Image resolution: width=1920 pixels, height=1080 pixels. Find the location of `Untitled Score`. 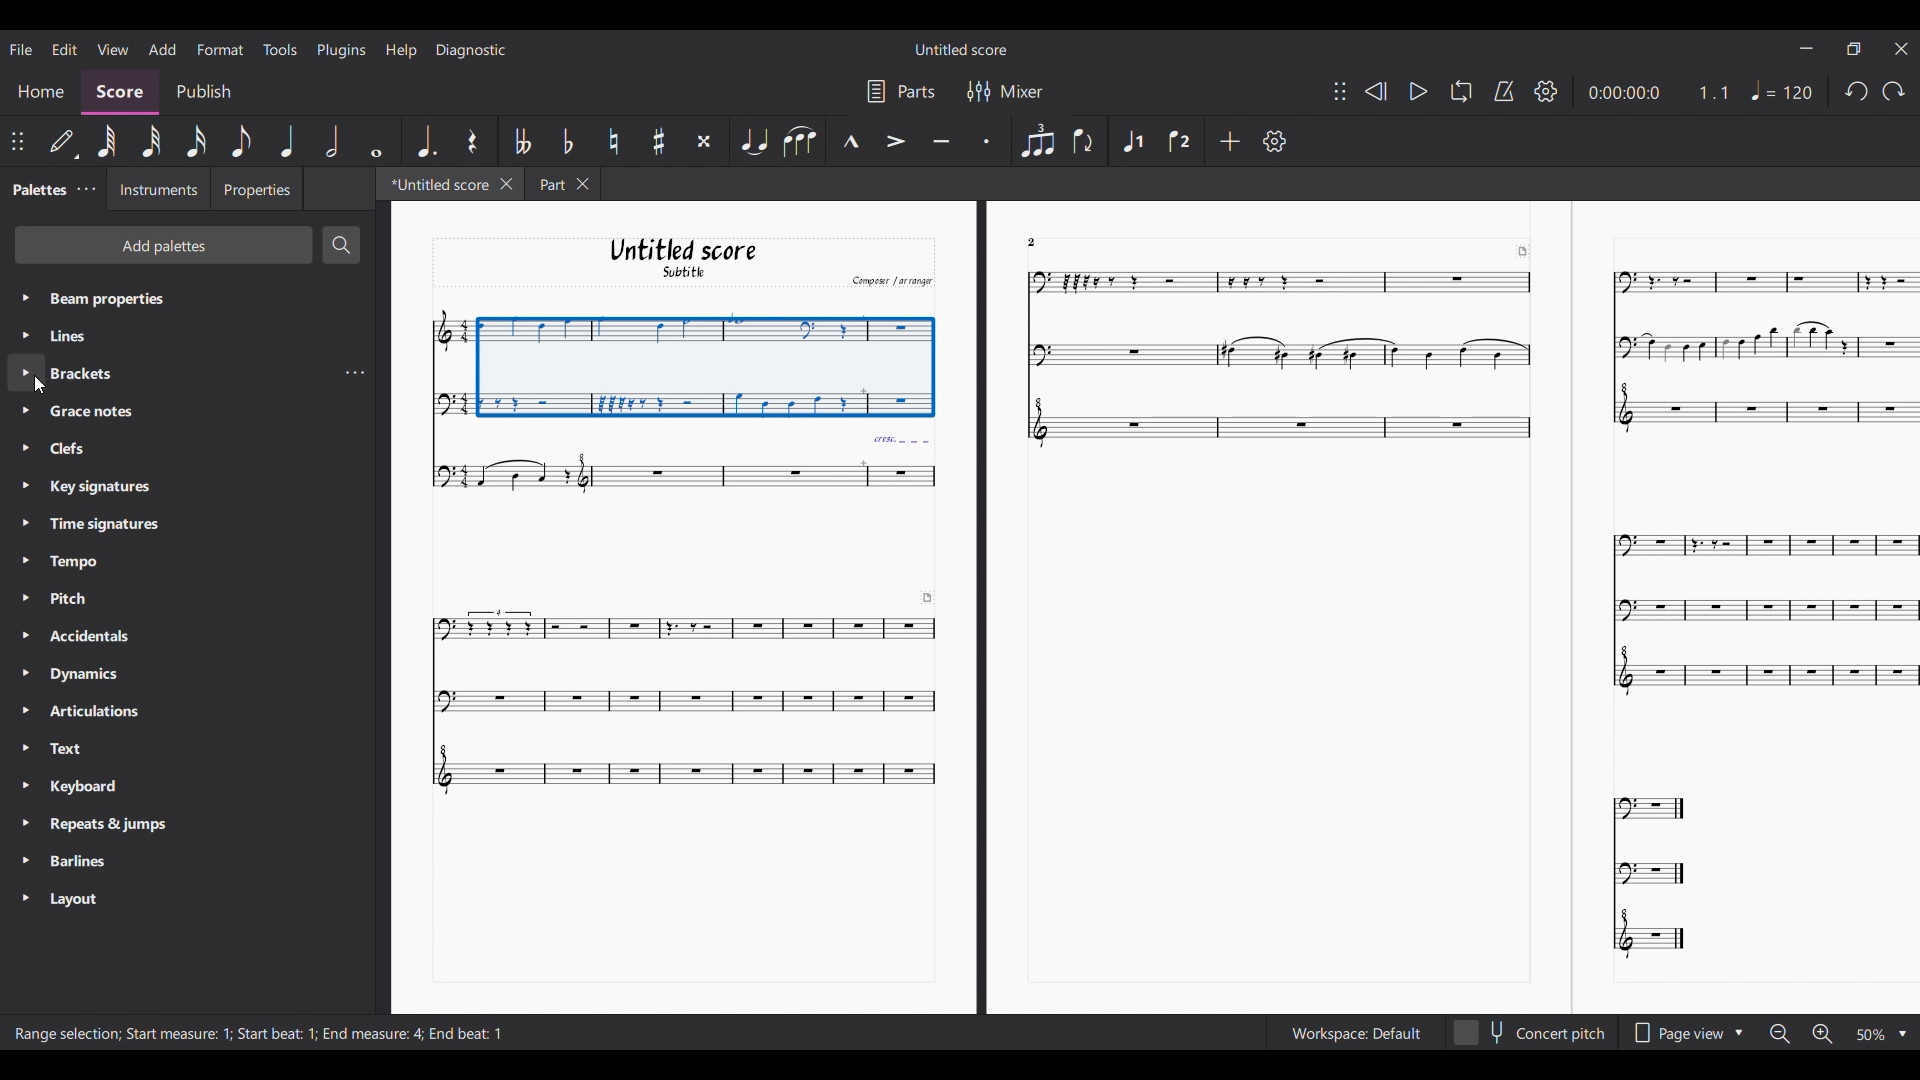

Untitled Score is located at coordinates (961, 49).